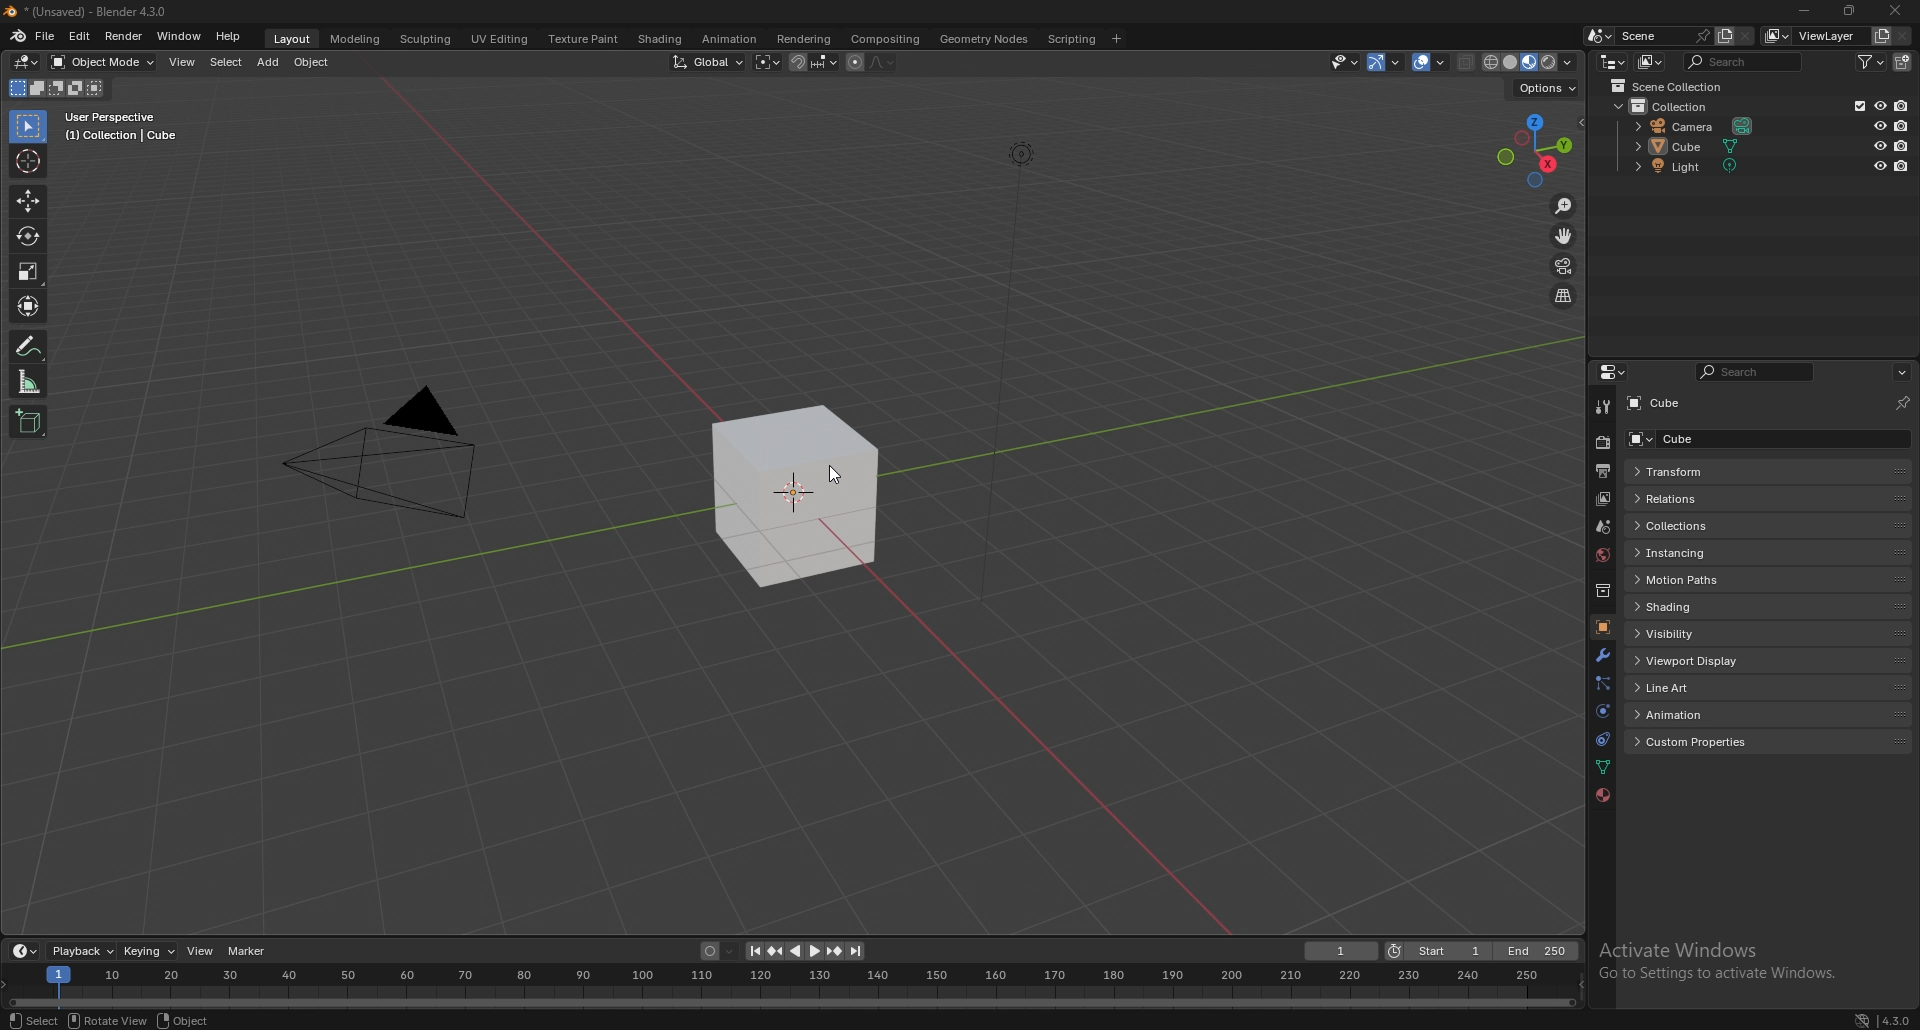  What do you see at coordinates (1603, 682) in the screenshot?
I see `particles` at bounding box center [1603, 682].